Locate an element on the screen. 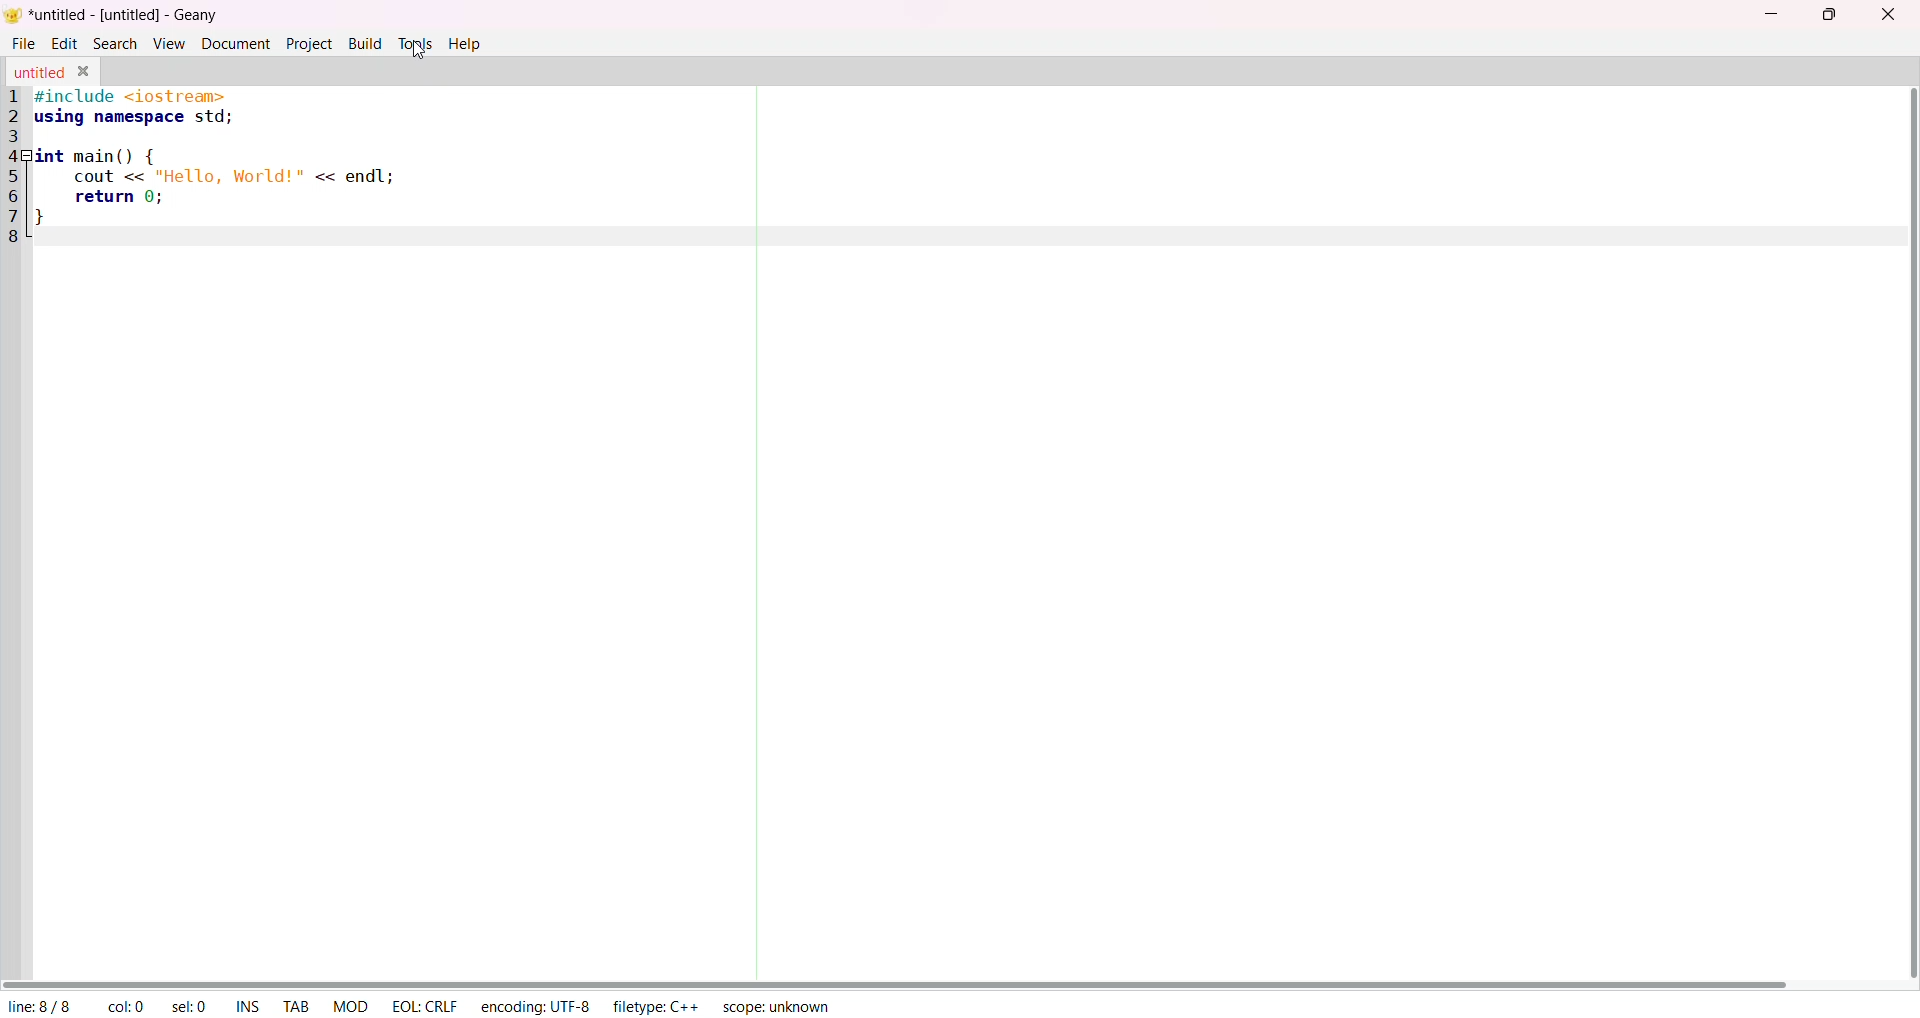 The image size is (1920, 1018). untitled - [untitled] - Geany is located at coordinates (125, 16).